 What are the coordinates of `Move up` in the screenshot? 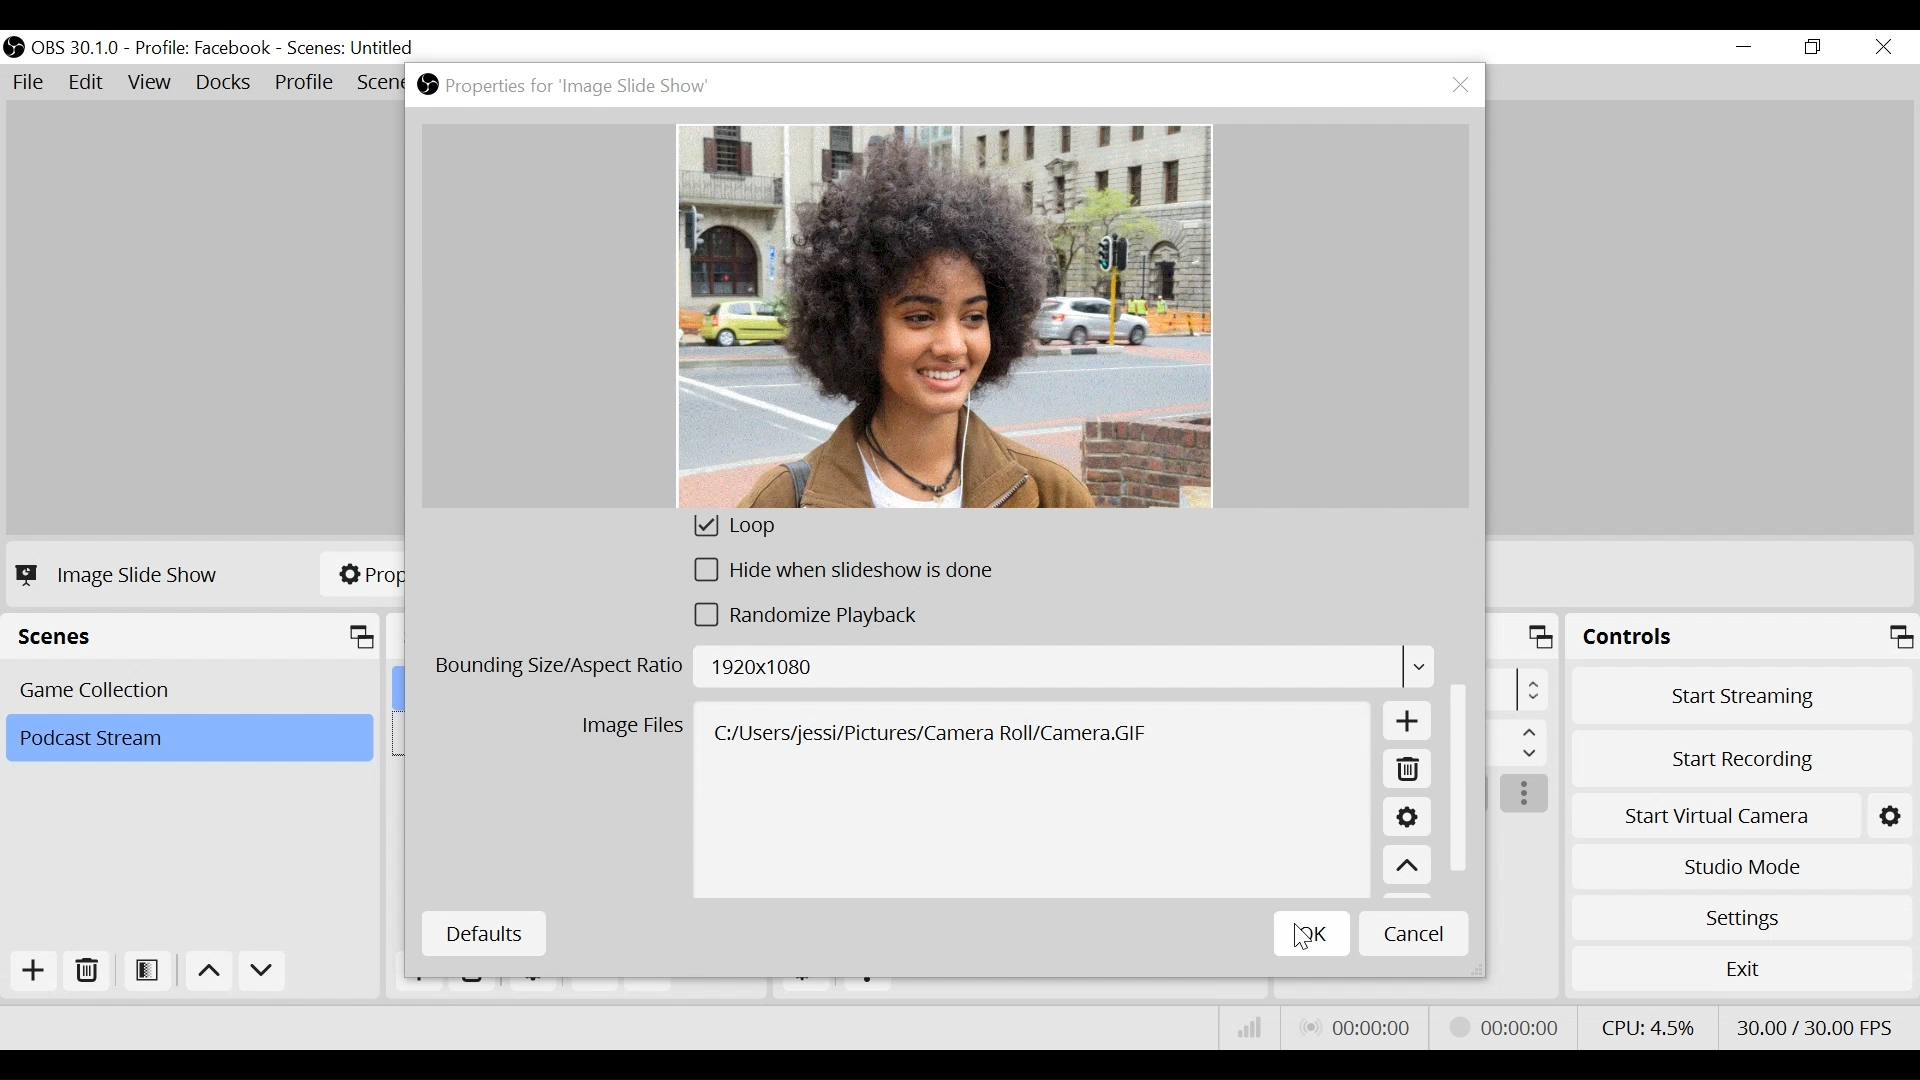 It's located at (212, 974).